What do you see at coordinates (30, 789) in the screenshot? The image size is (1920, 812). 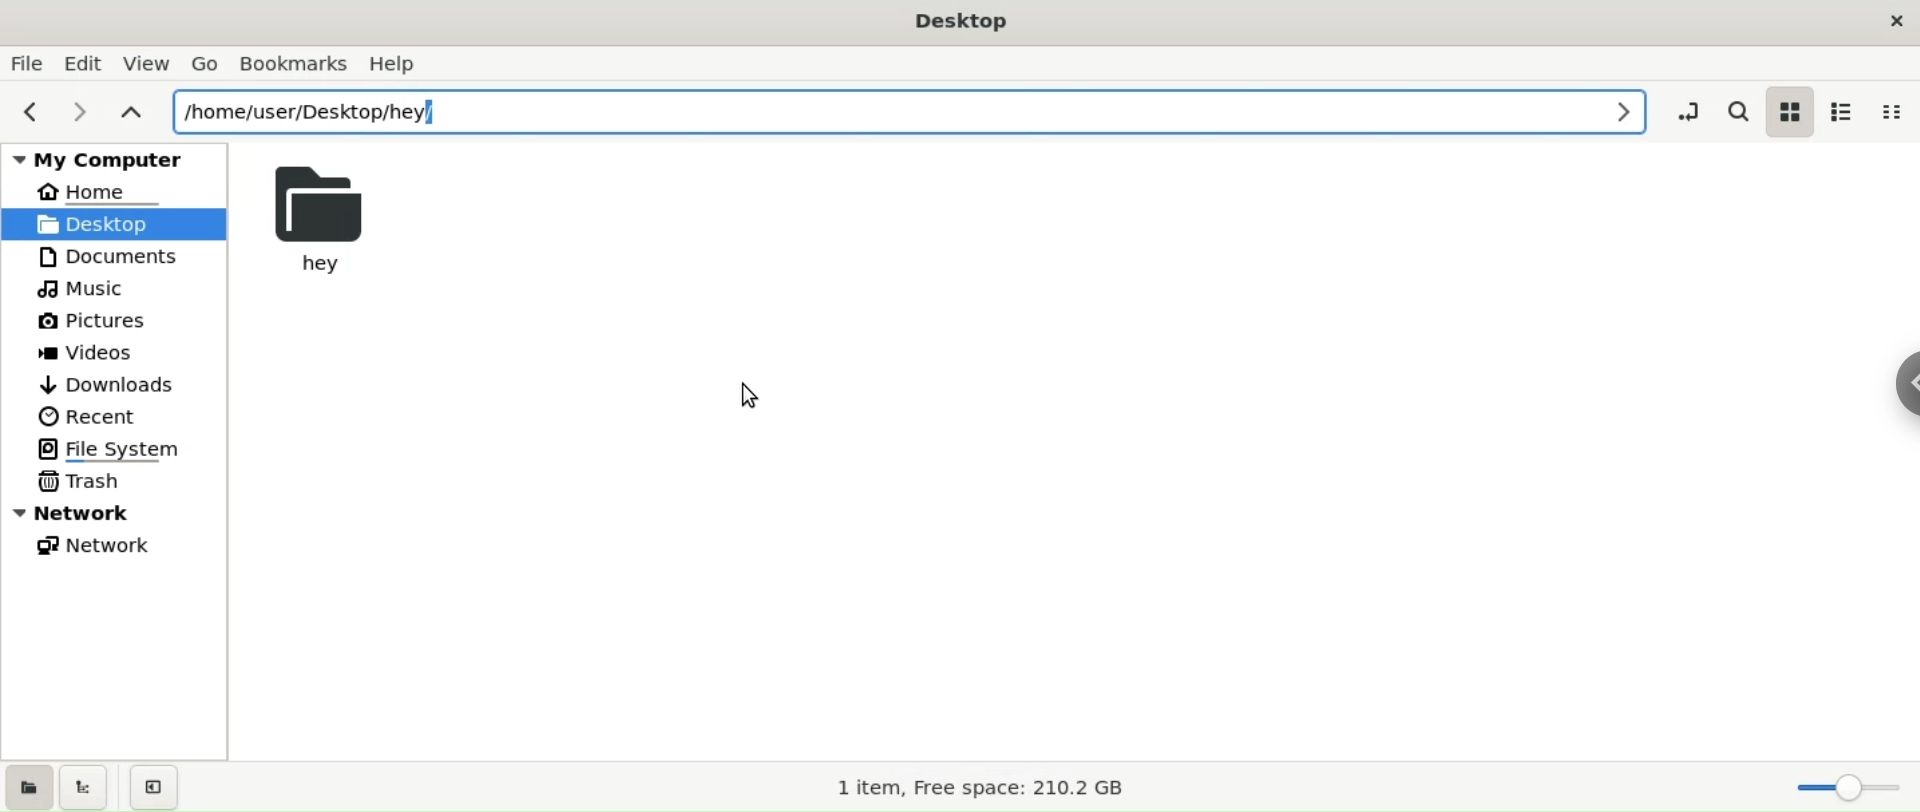 I see `show places` at bounding box center [30, 789].